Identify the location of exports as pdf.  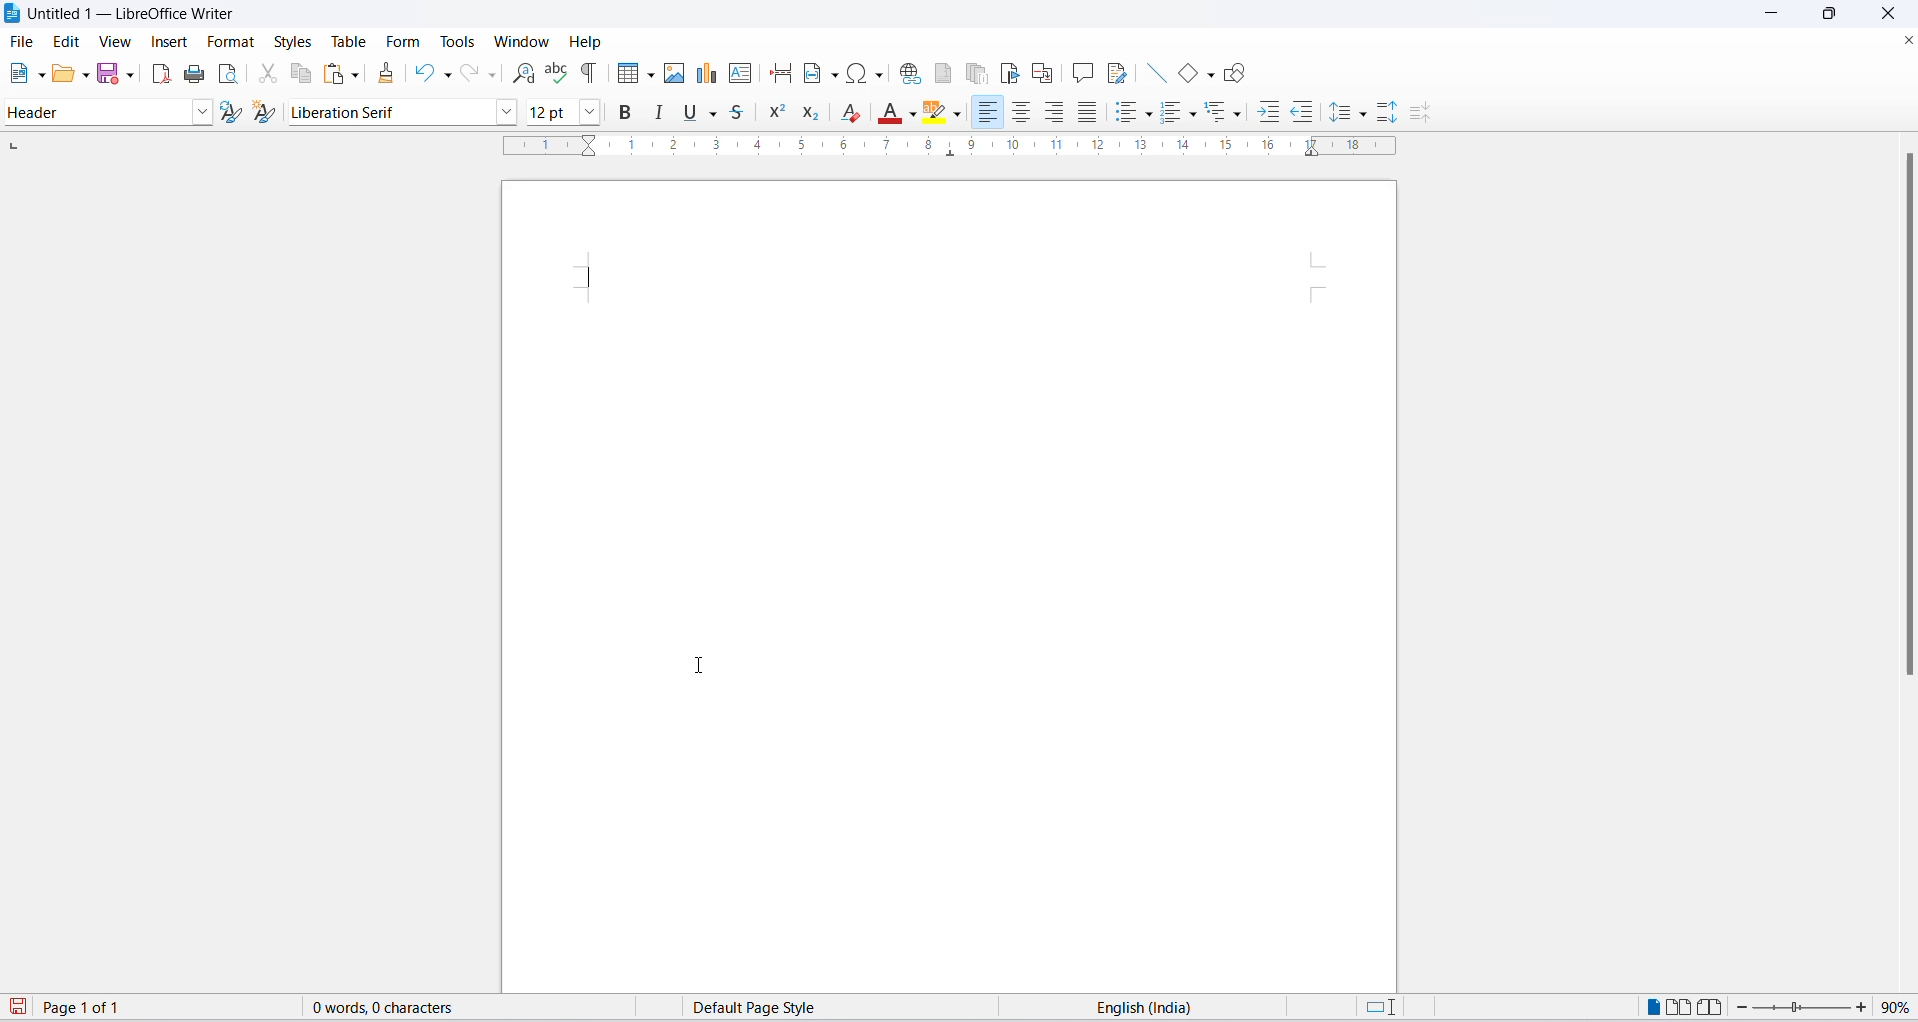
(156, 73).